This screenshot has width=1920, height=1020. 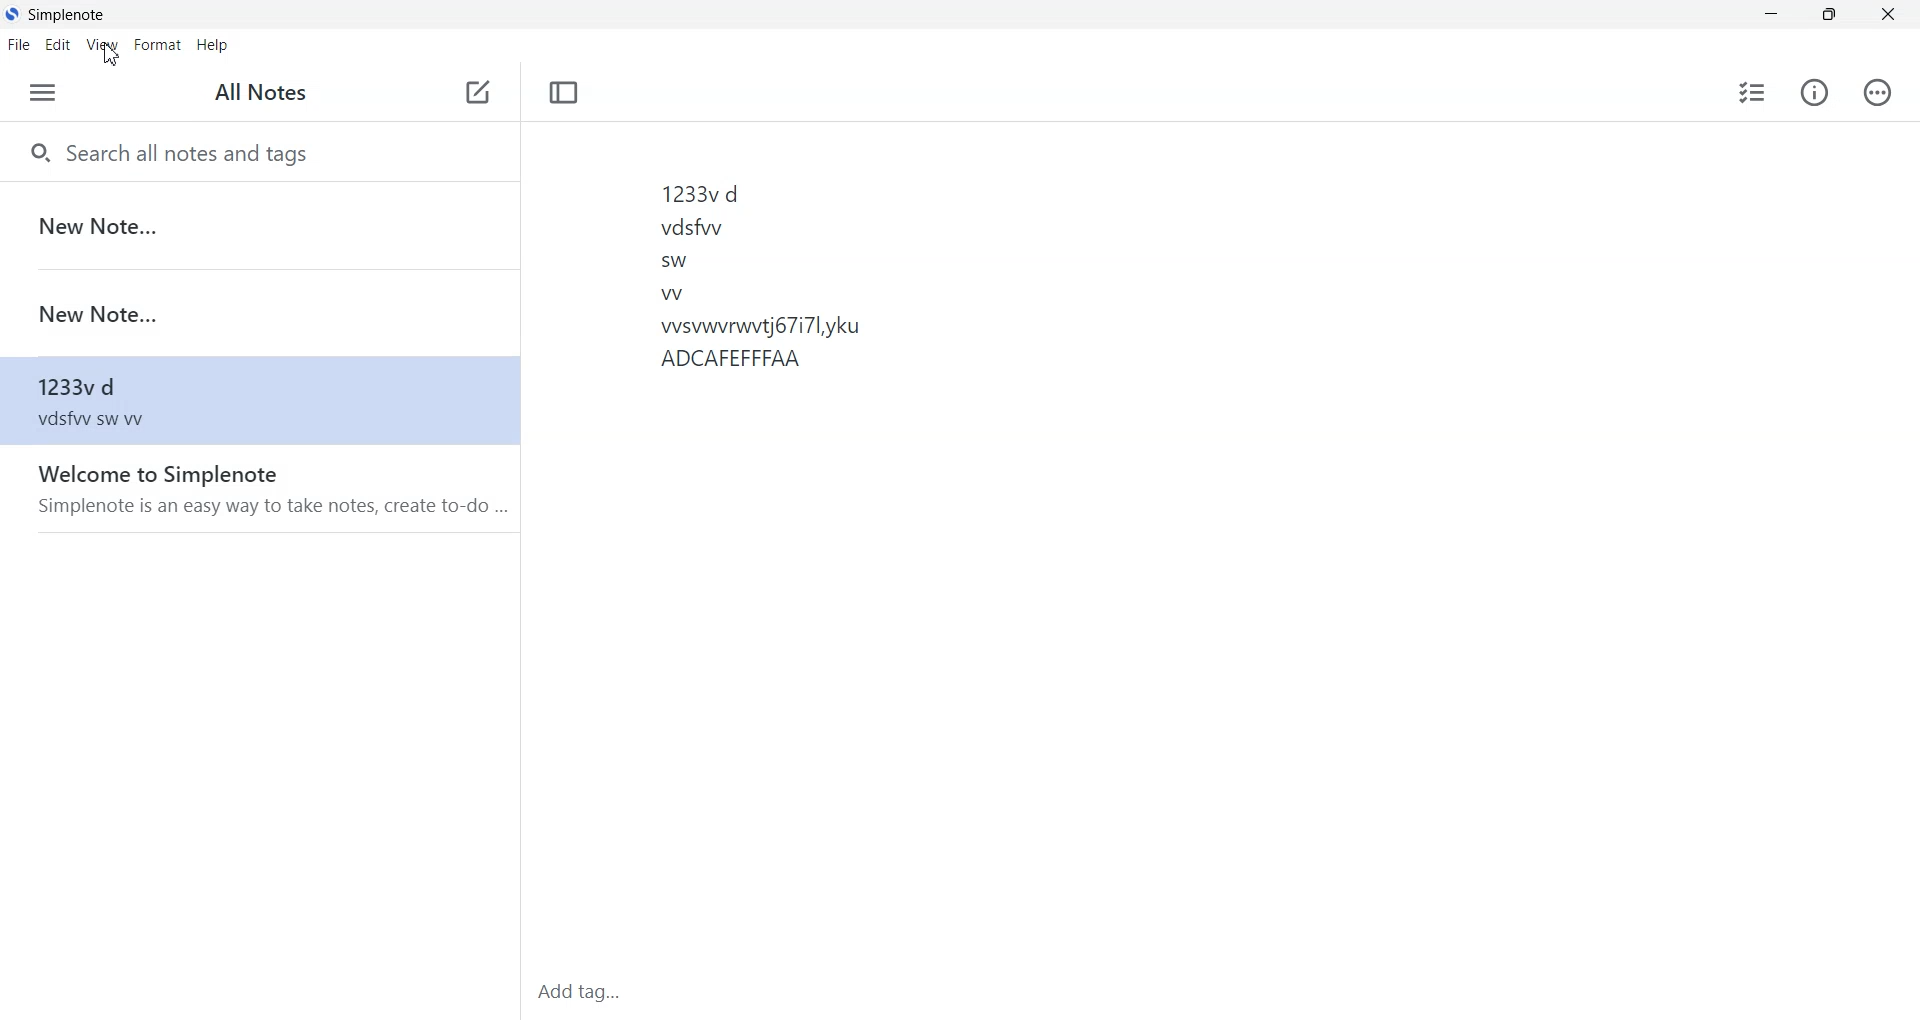 What do you see at coordinates (211, 45) in the screenshot?
I see `Help` at bounding box center [211, 45].